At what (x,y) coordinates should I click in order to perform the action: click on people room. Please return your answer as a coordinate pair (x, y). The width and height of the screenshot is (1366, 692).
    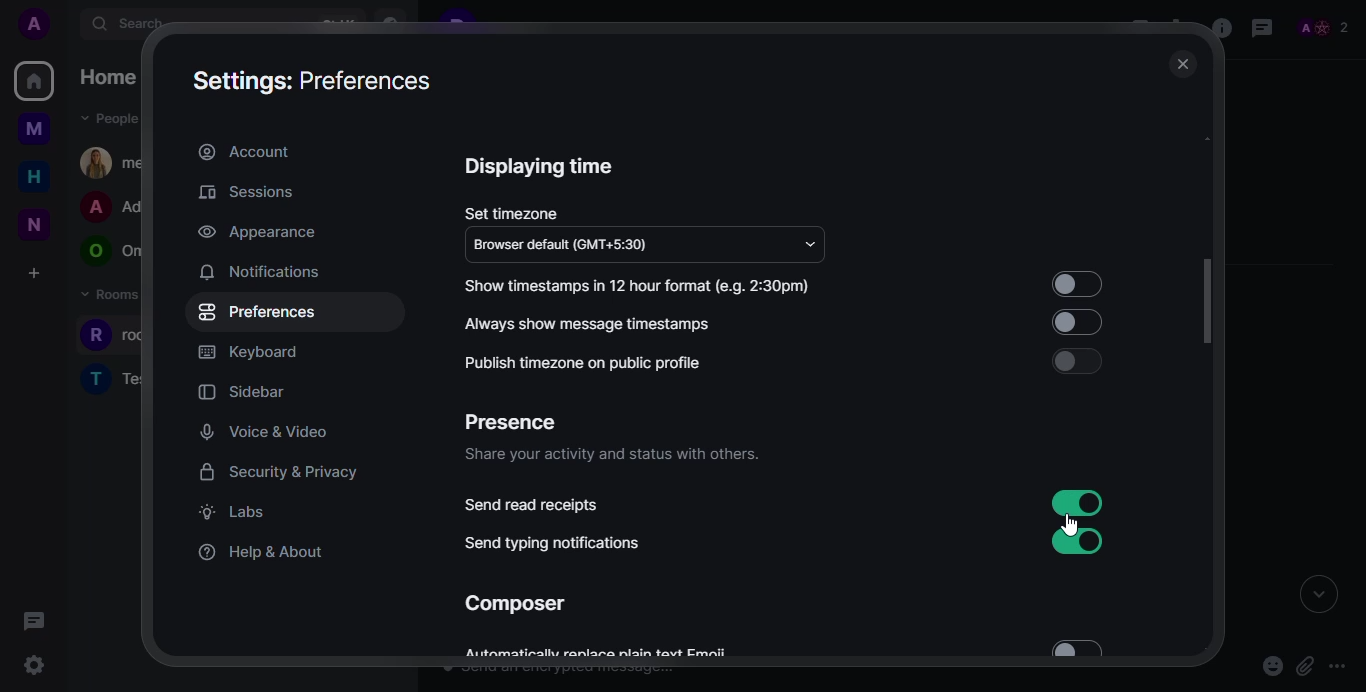
    Looking at the image, I should click on (115, 377).